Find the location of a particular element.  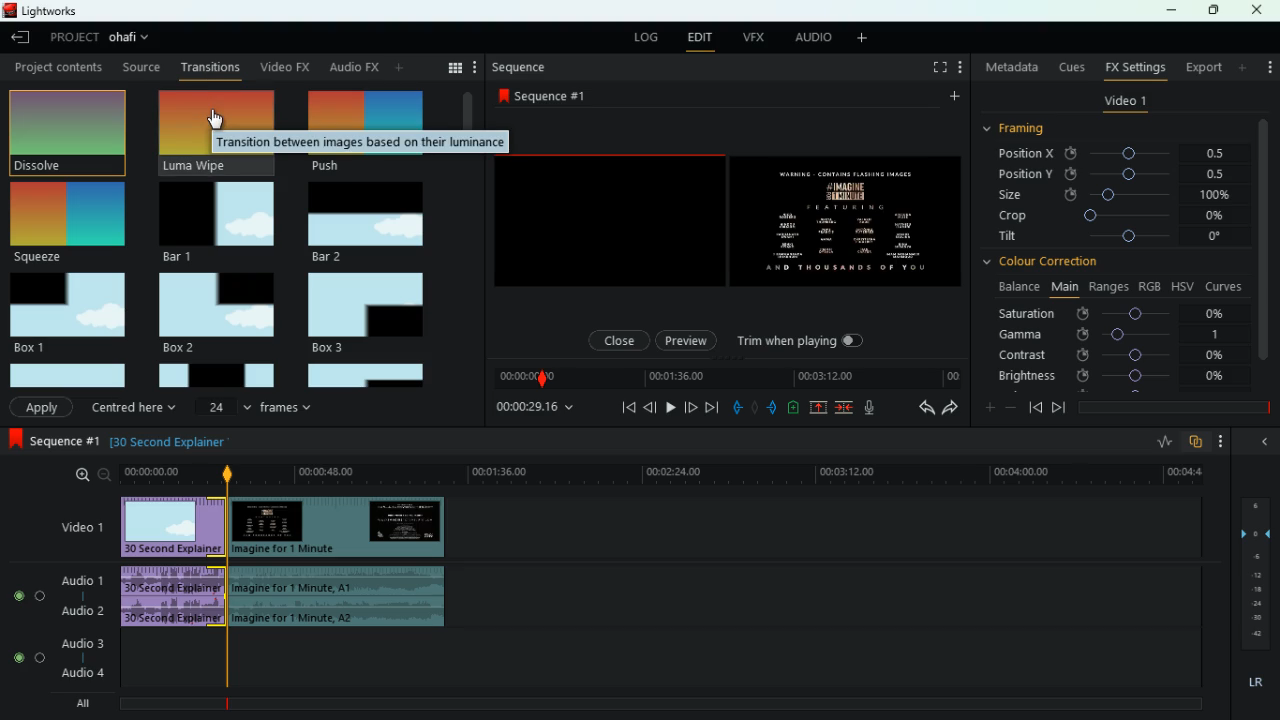

time frame is located at coordinates (1174, 408).